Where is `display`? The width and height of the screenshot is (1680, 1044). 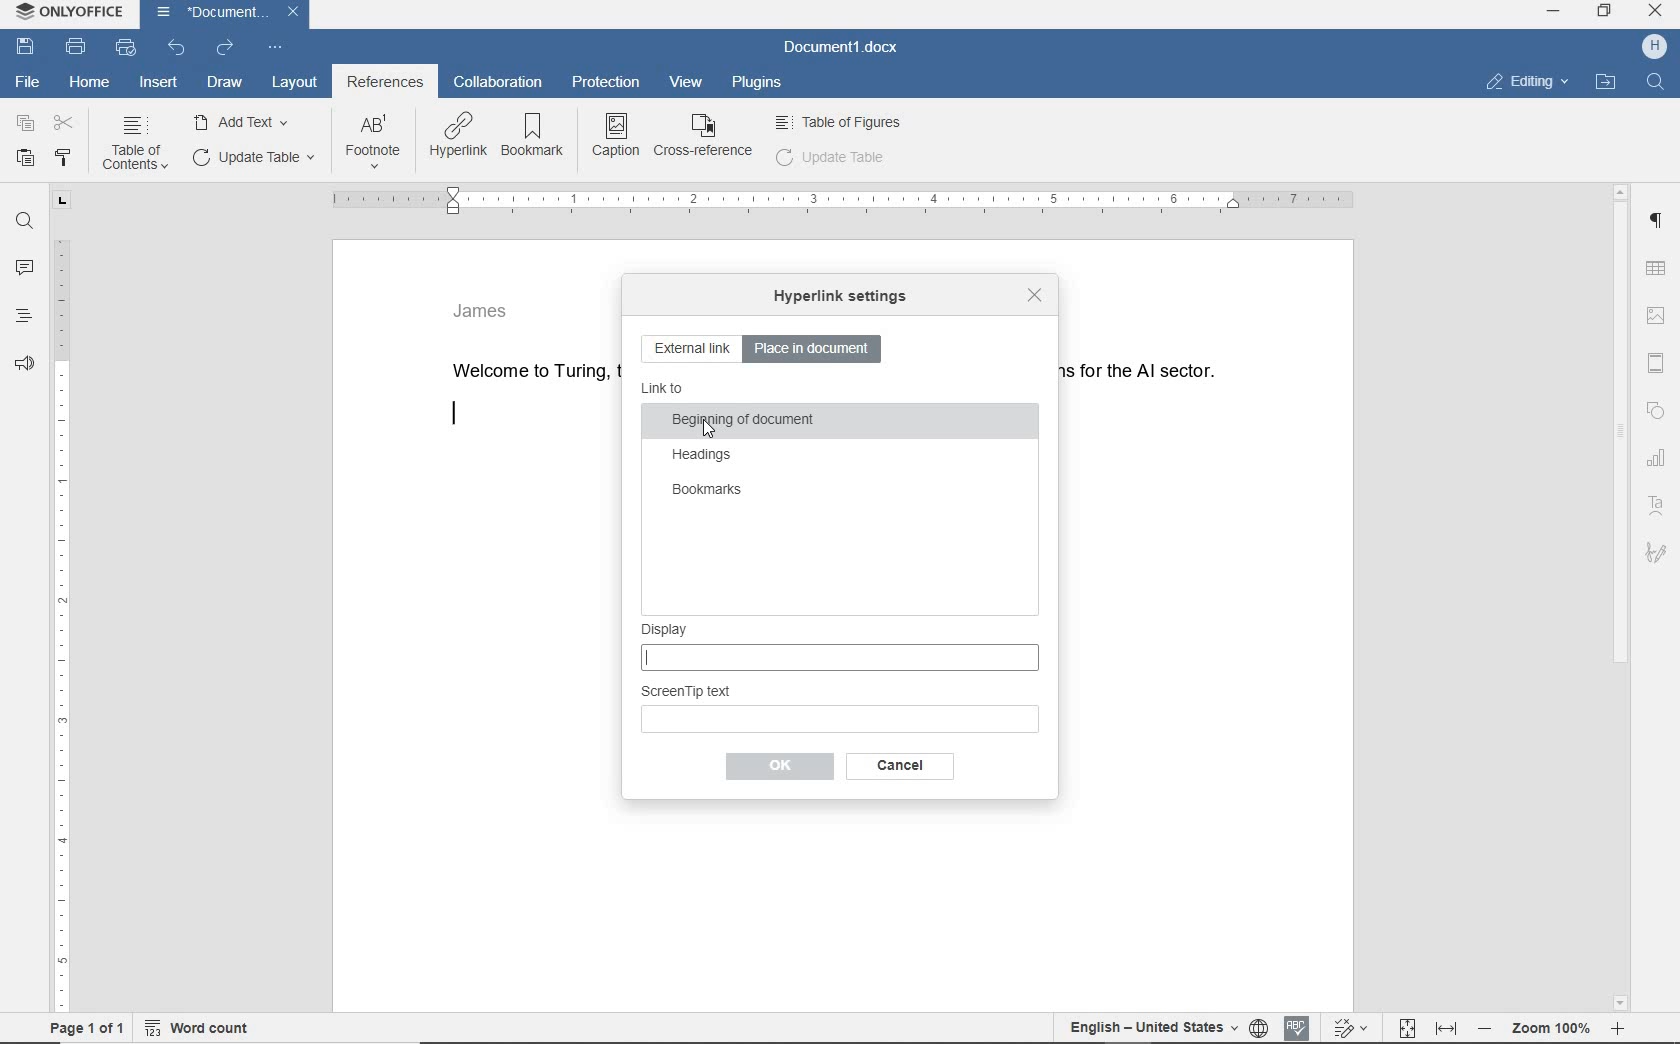 display is located at coordinates (840, 647).